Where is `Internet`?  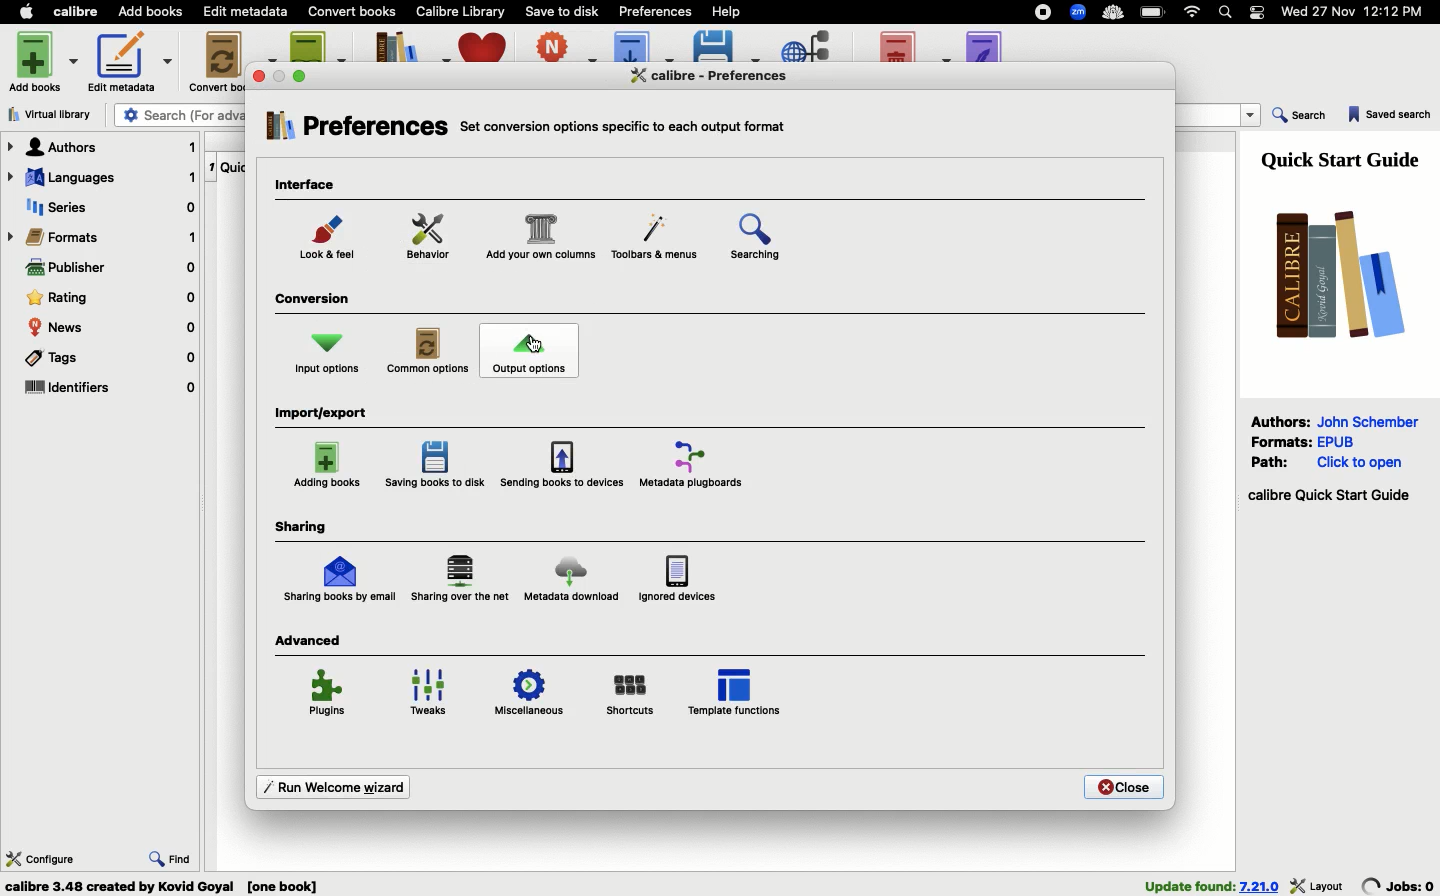
Internet is located at coordinates (1193, 12).